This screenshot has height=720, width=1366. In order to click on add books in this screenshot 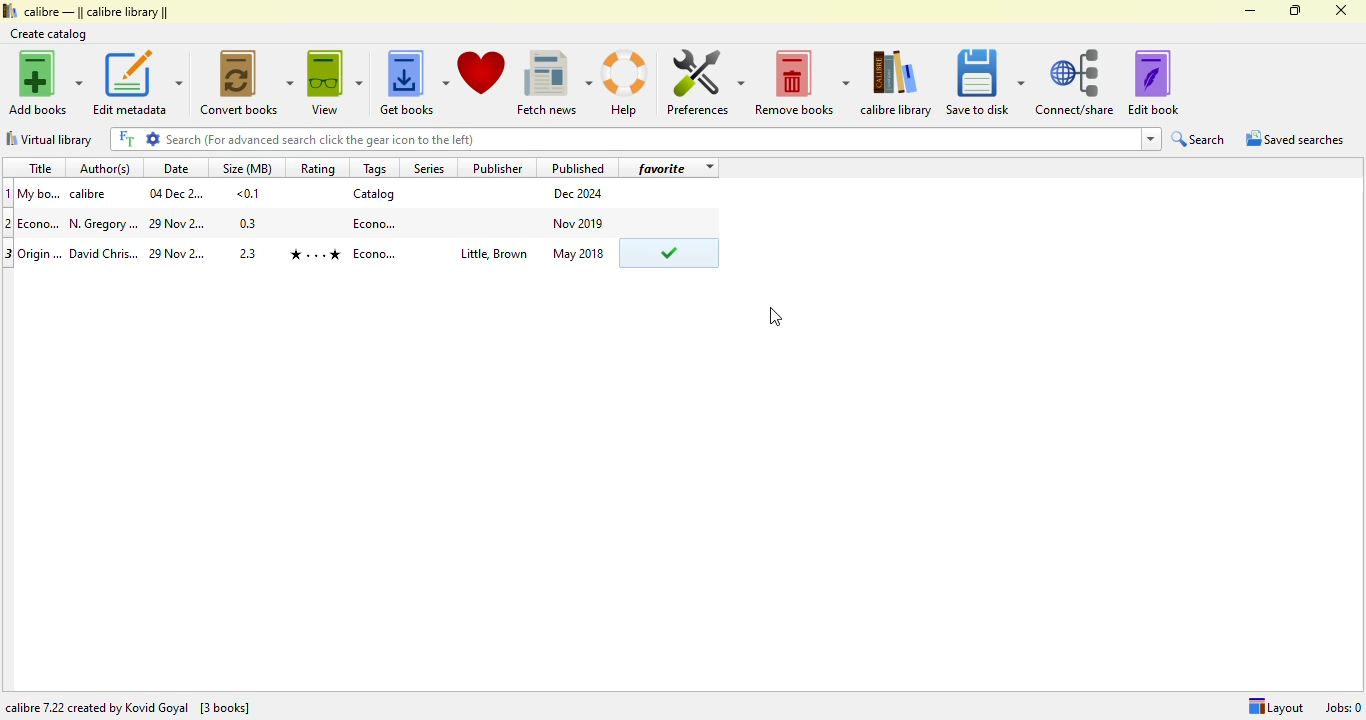, I will do `click(46, 82)`.